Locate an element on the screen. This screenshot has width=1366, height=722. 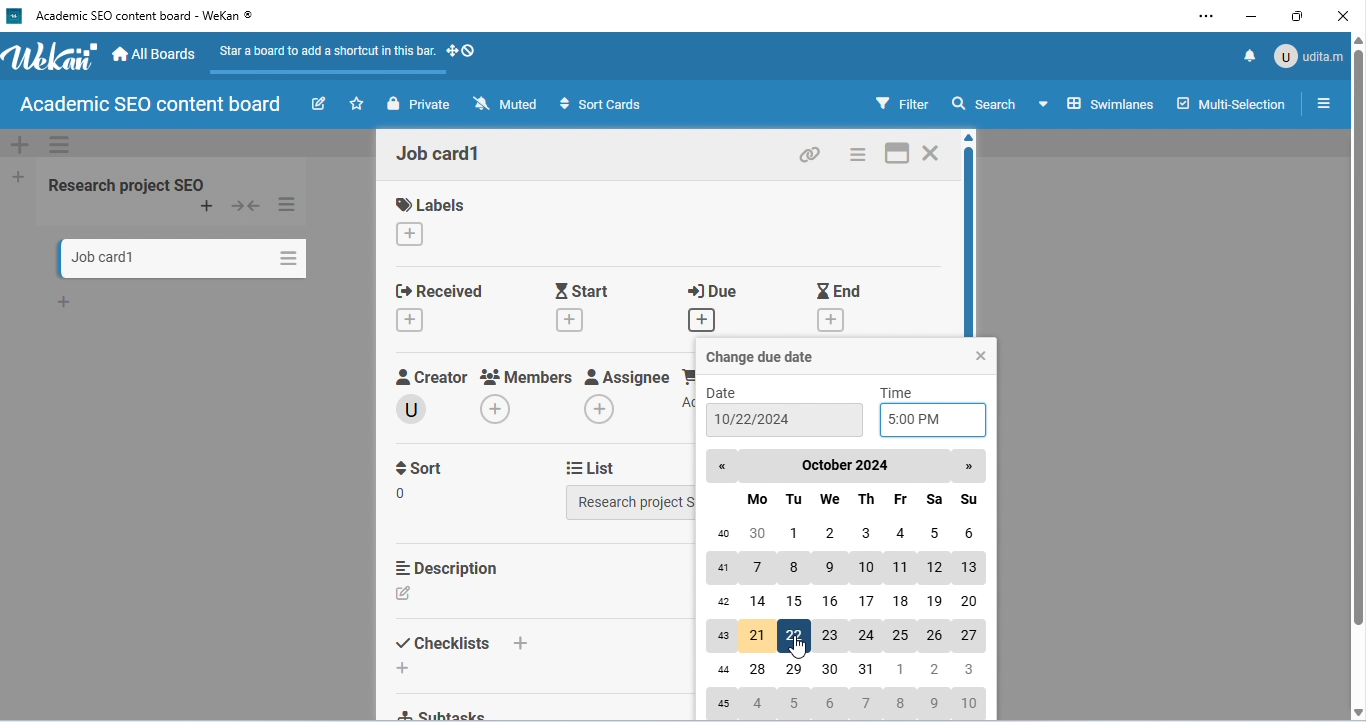
card actions is located at coordinates (286, 255).